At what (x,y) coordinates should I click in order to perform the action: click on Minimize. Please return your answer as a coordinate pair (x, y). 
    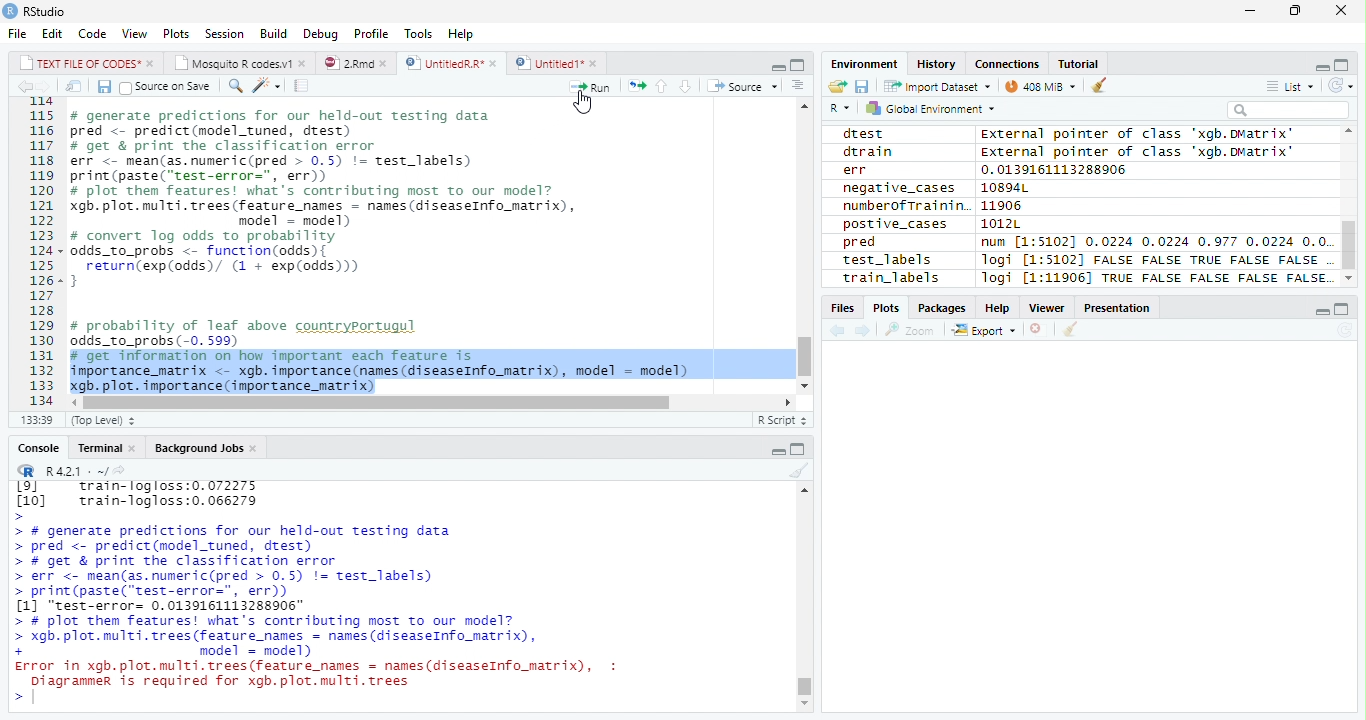
    Looking at the image, I should click on (1249, 11).